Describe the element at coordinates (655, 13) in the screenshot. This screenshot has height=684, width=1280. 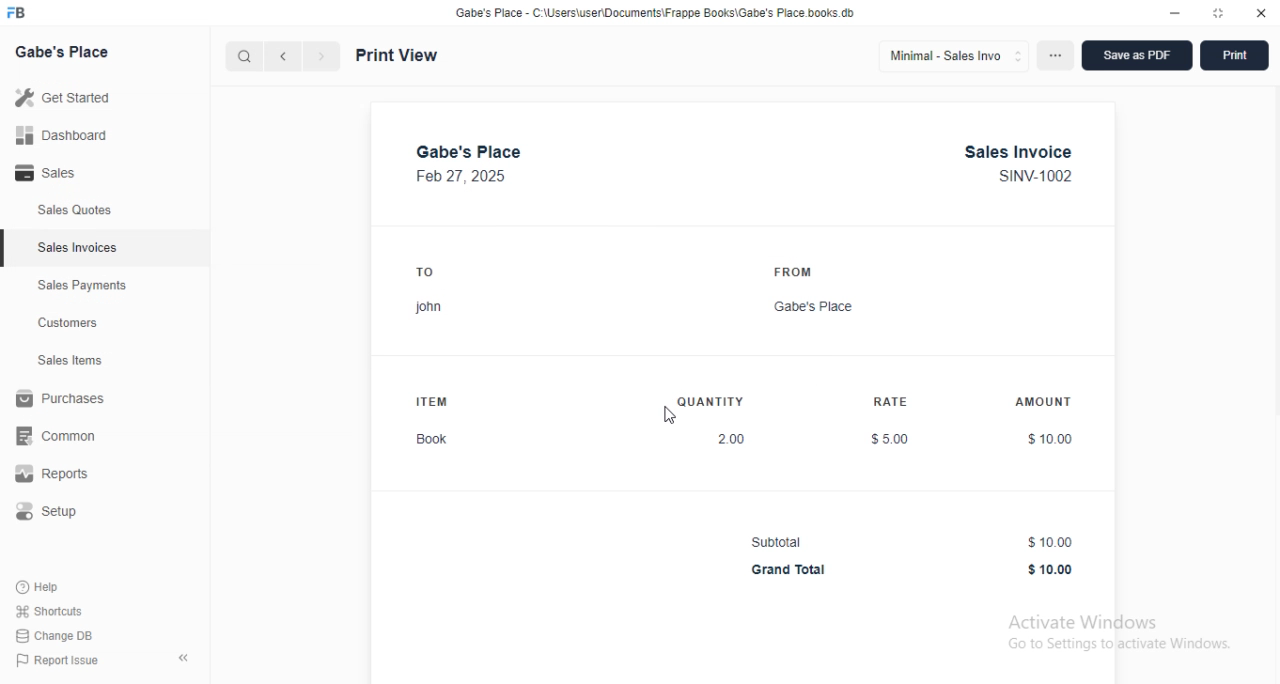
I see `Gabe's Place - C:\Users\user\Documents\Frappe Books\Gabe's Place.books db` at that location.